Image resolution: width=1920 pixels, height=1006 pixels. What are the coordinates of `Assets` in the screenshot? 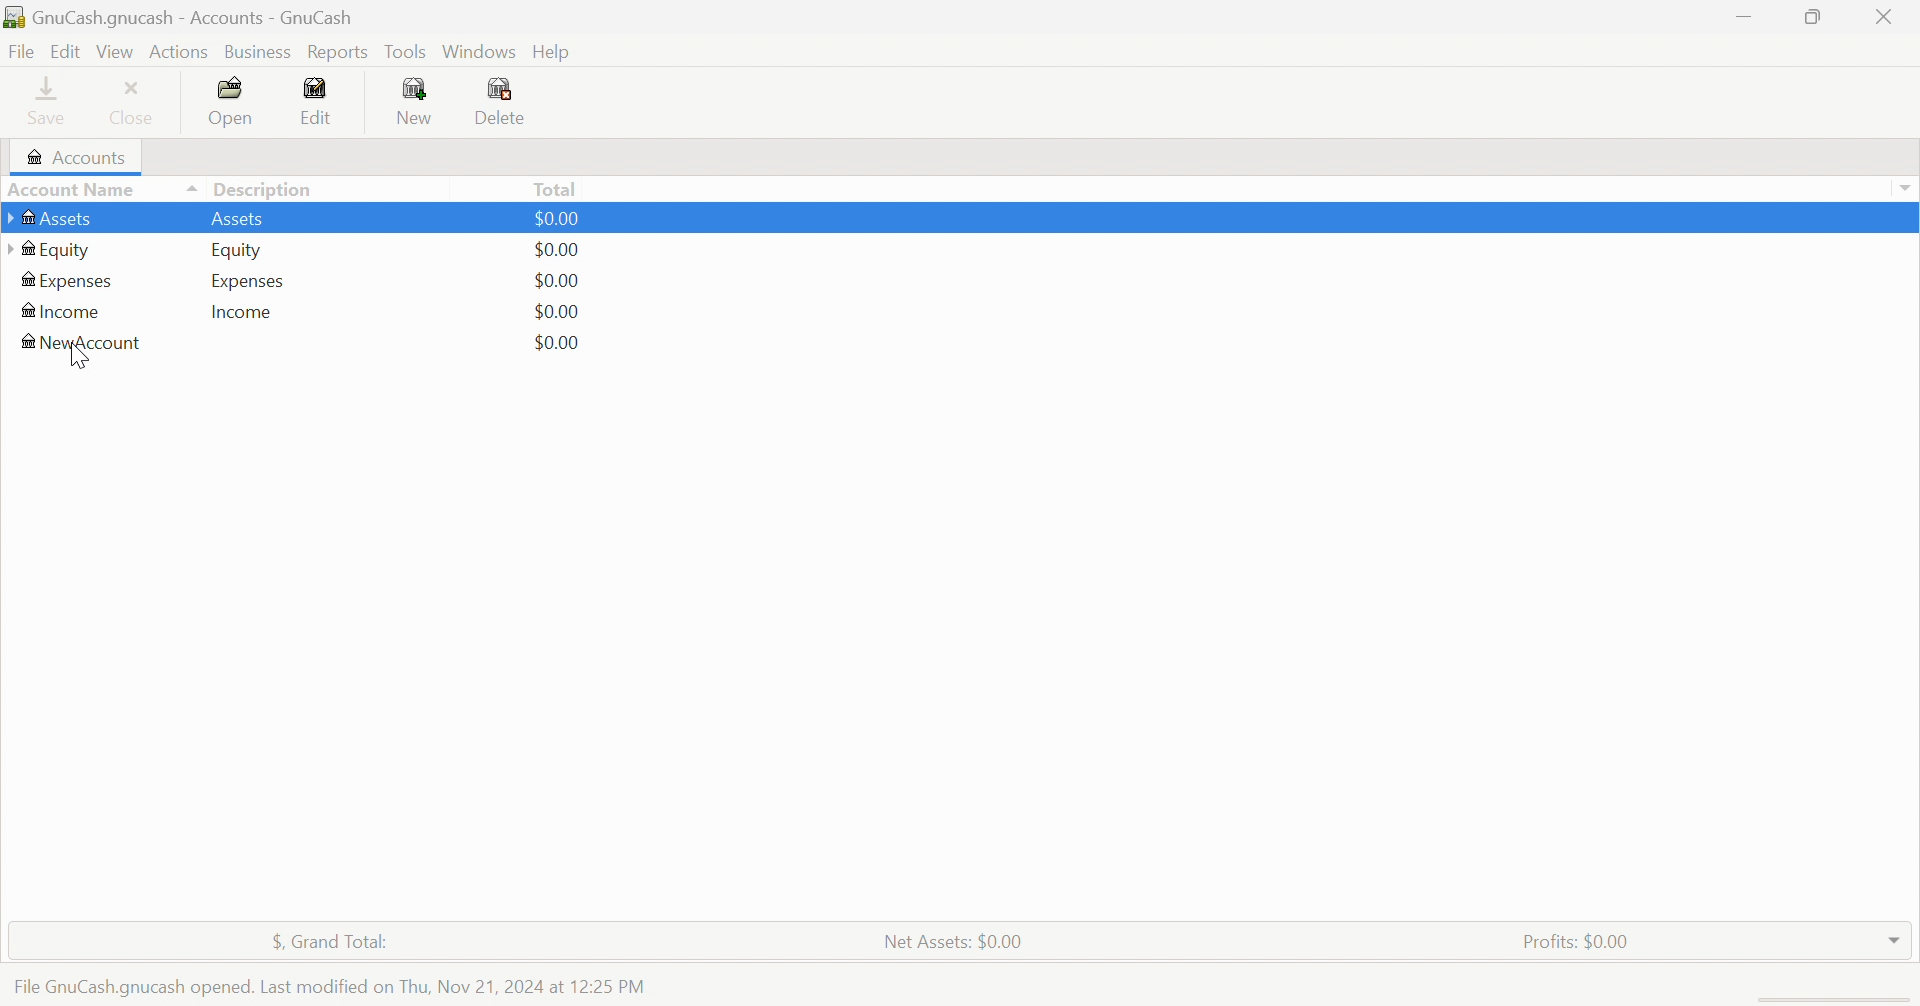 It's located at (59, 216).